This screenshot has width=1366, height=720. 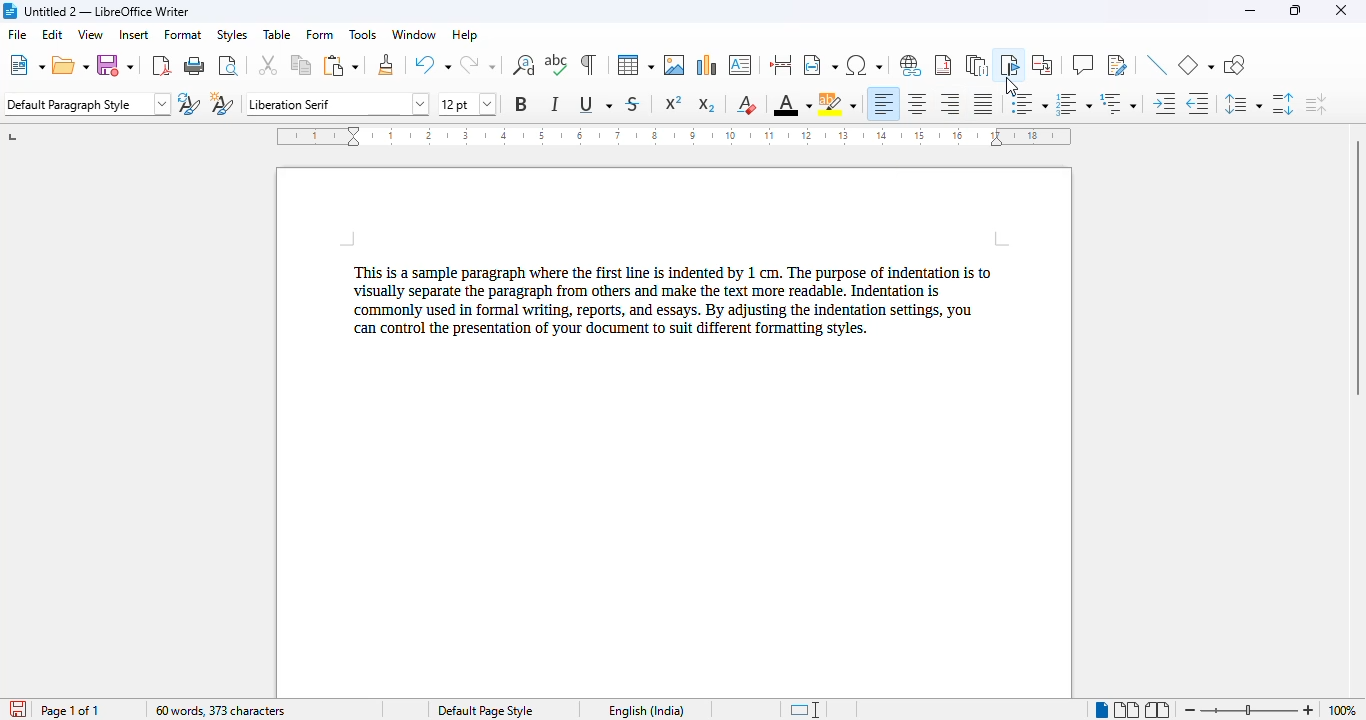 What do you see at coordinates (267, 65) in the screenshot?
I see `cut` at bounding box center [267, 65].